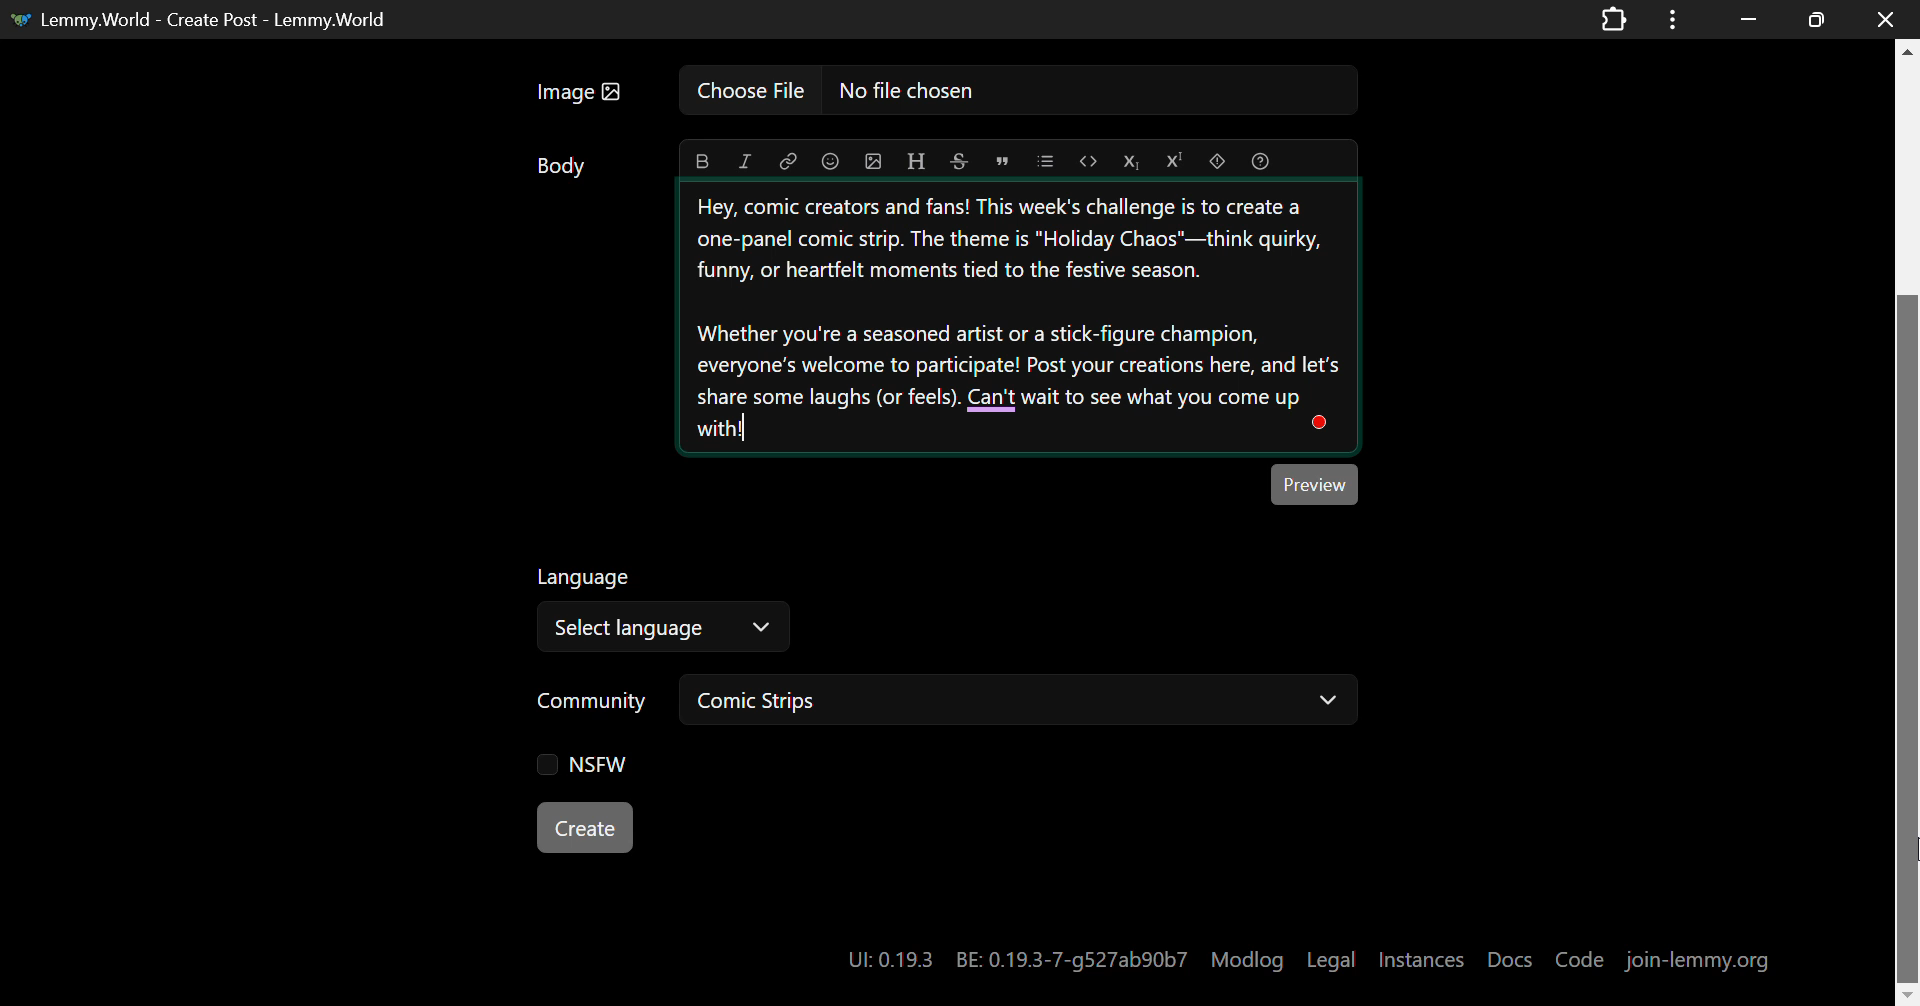  I want to click on Code, so click(1582, 958).